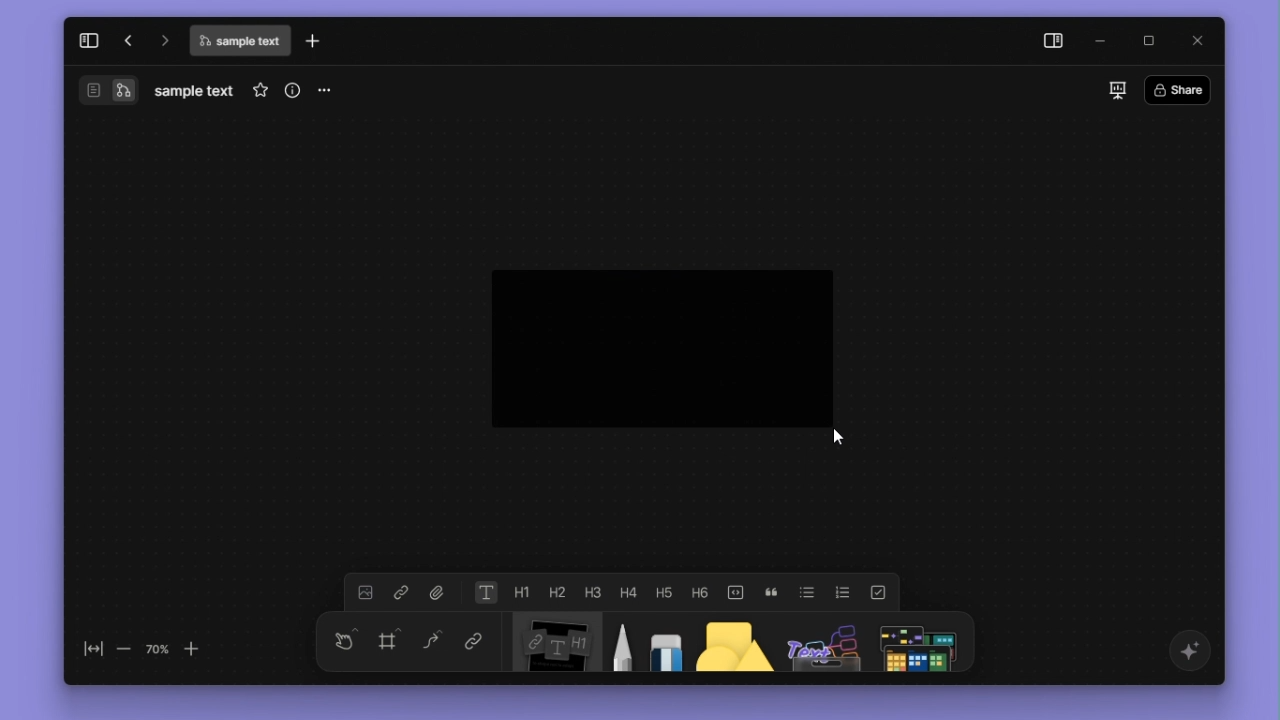 Image resolution: width=1280 pixels, height=720 pixels. What do you see at coordinates (808, 591) in the screenshot?
I see `bulleted list` at bounding box center [808, 591].